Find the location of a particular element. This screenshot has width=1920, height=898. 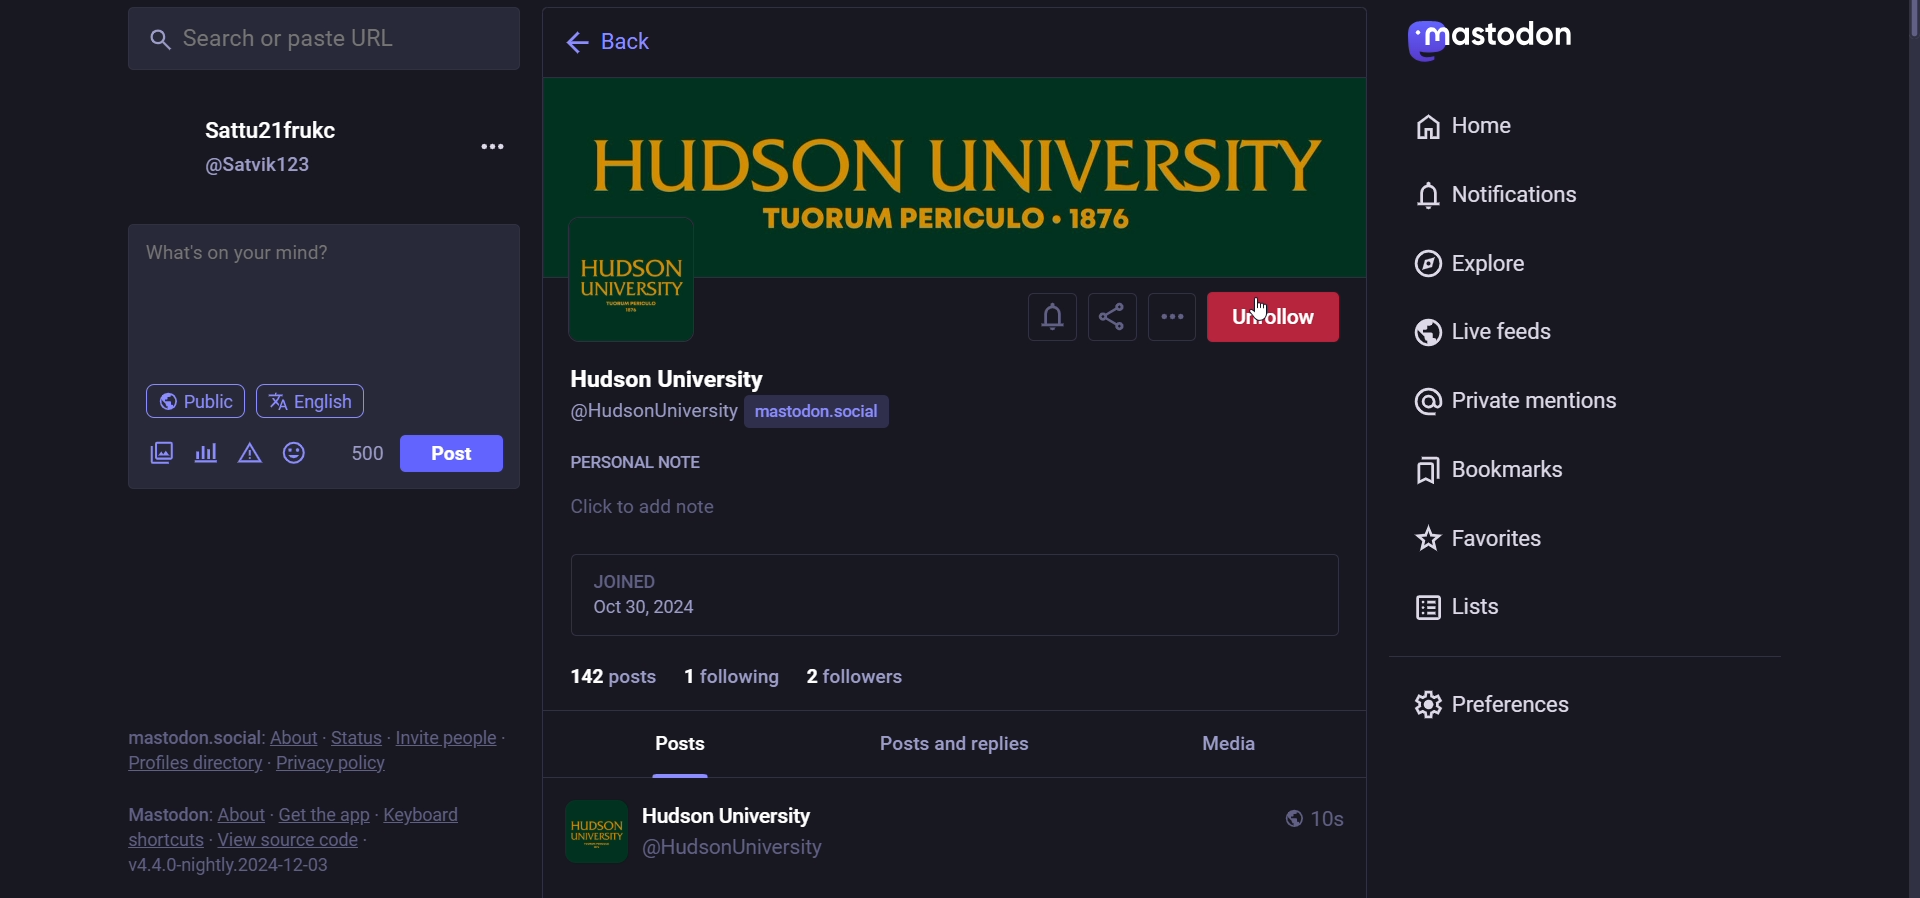

media is located at coordinates (1232, 737).